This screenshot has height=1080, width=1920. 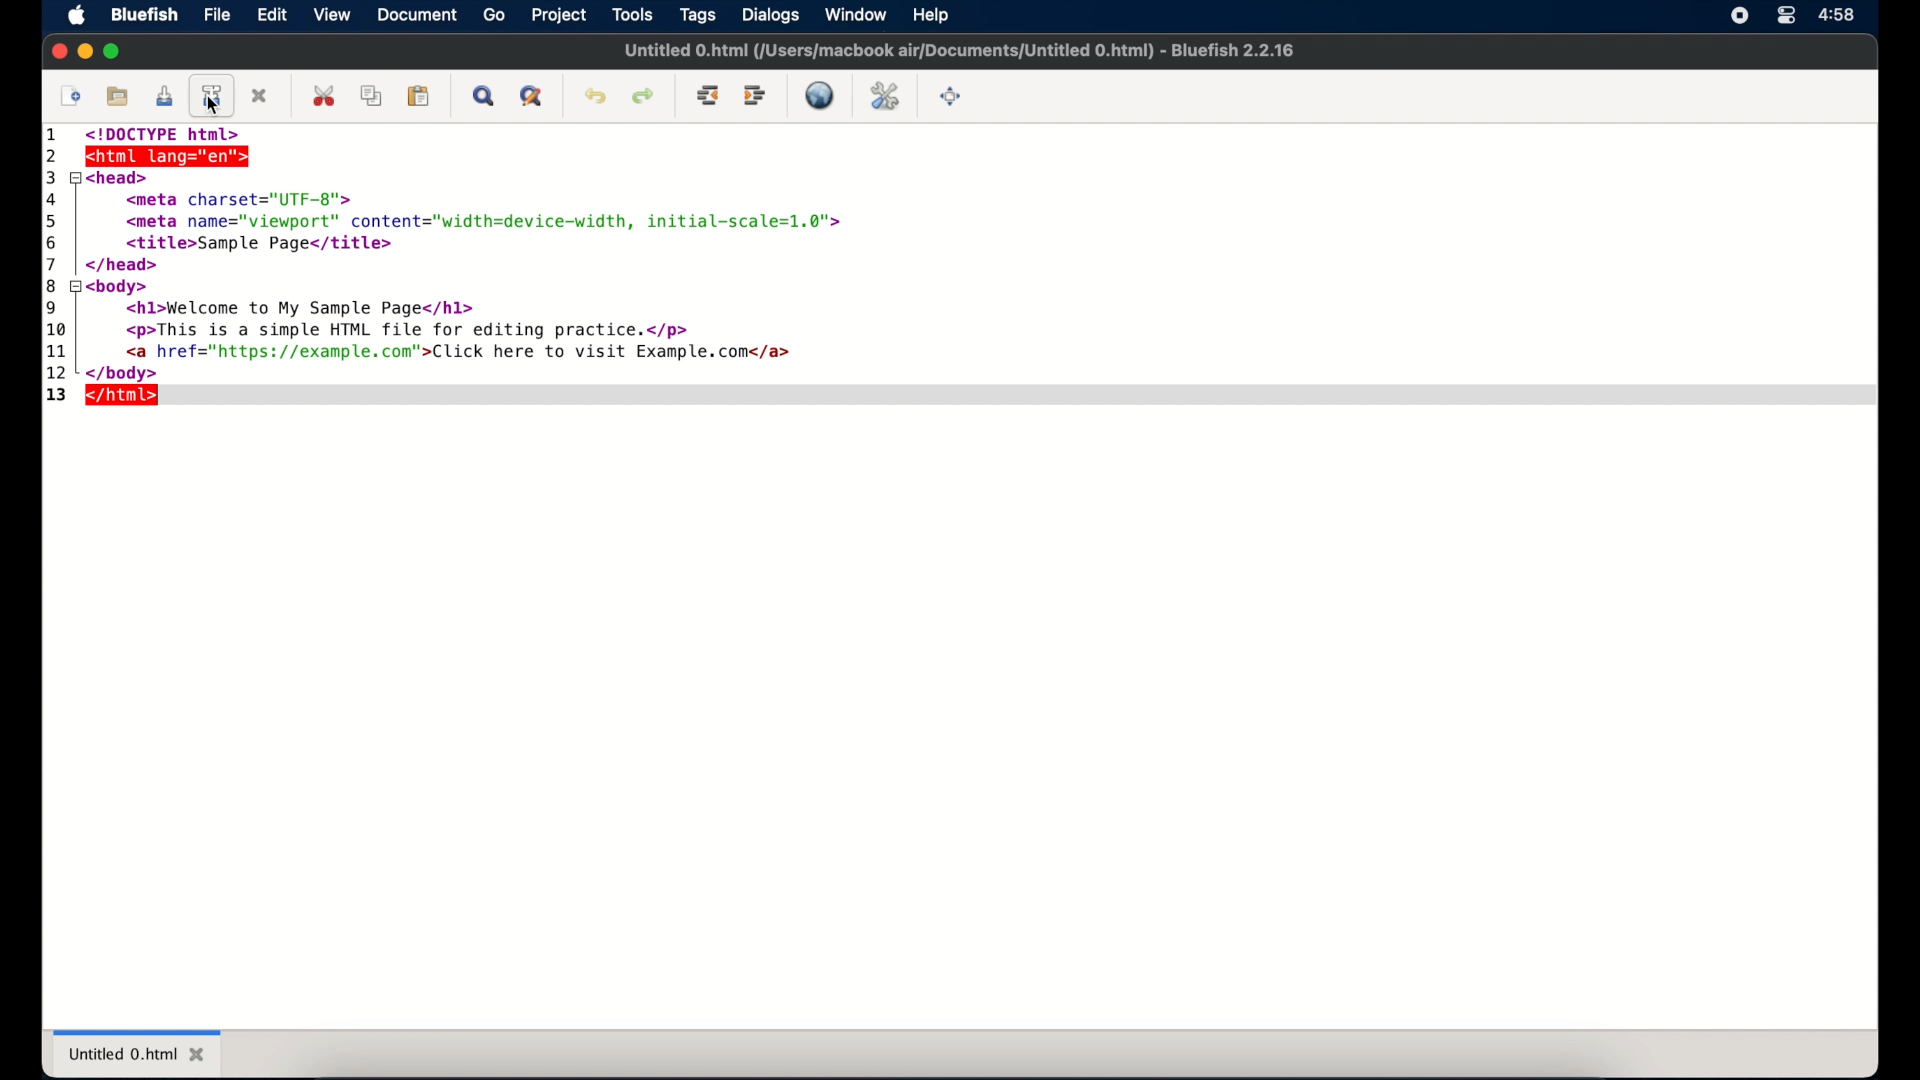 What do you see at coordinates (52, 307) in the screenshot?
I see `9` at bounding box center [52, 307].